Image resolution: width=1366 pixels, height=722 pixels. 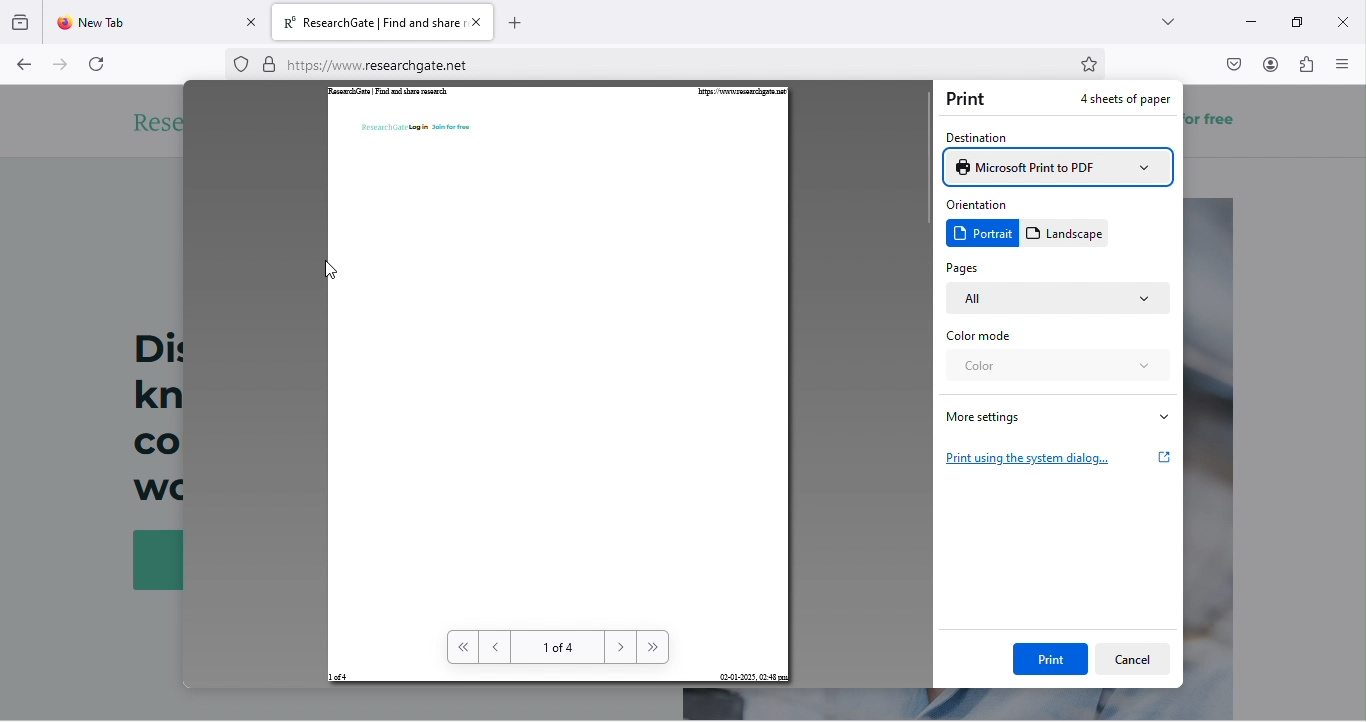 I want to click on all, so click(x=1058, y=300).